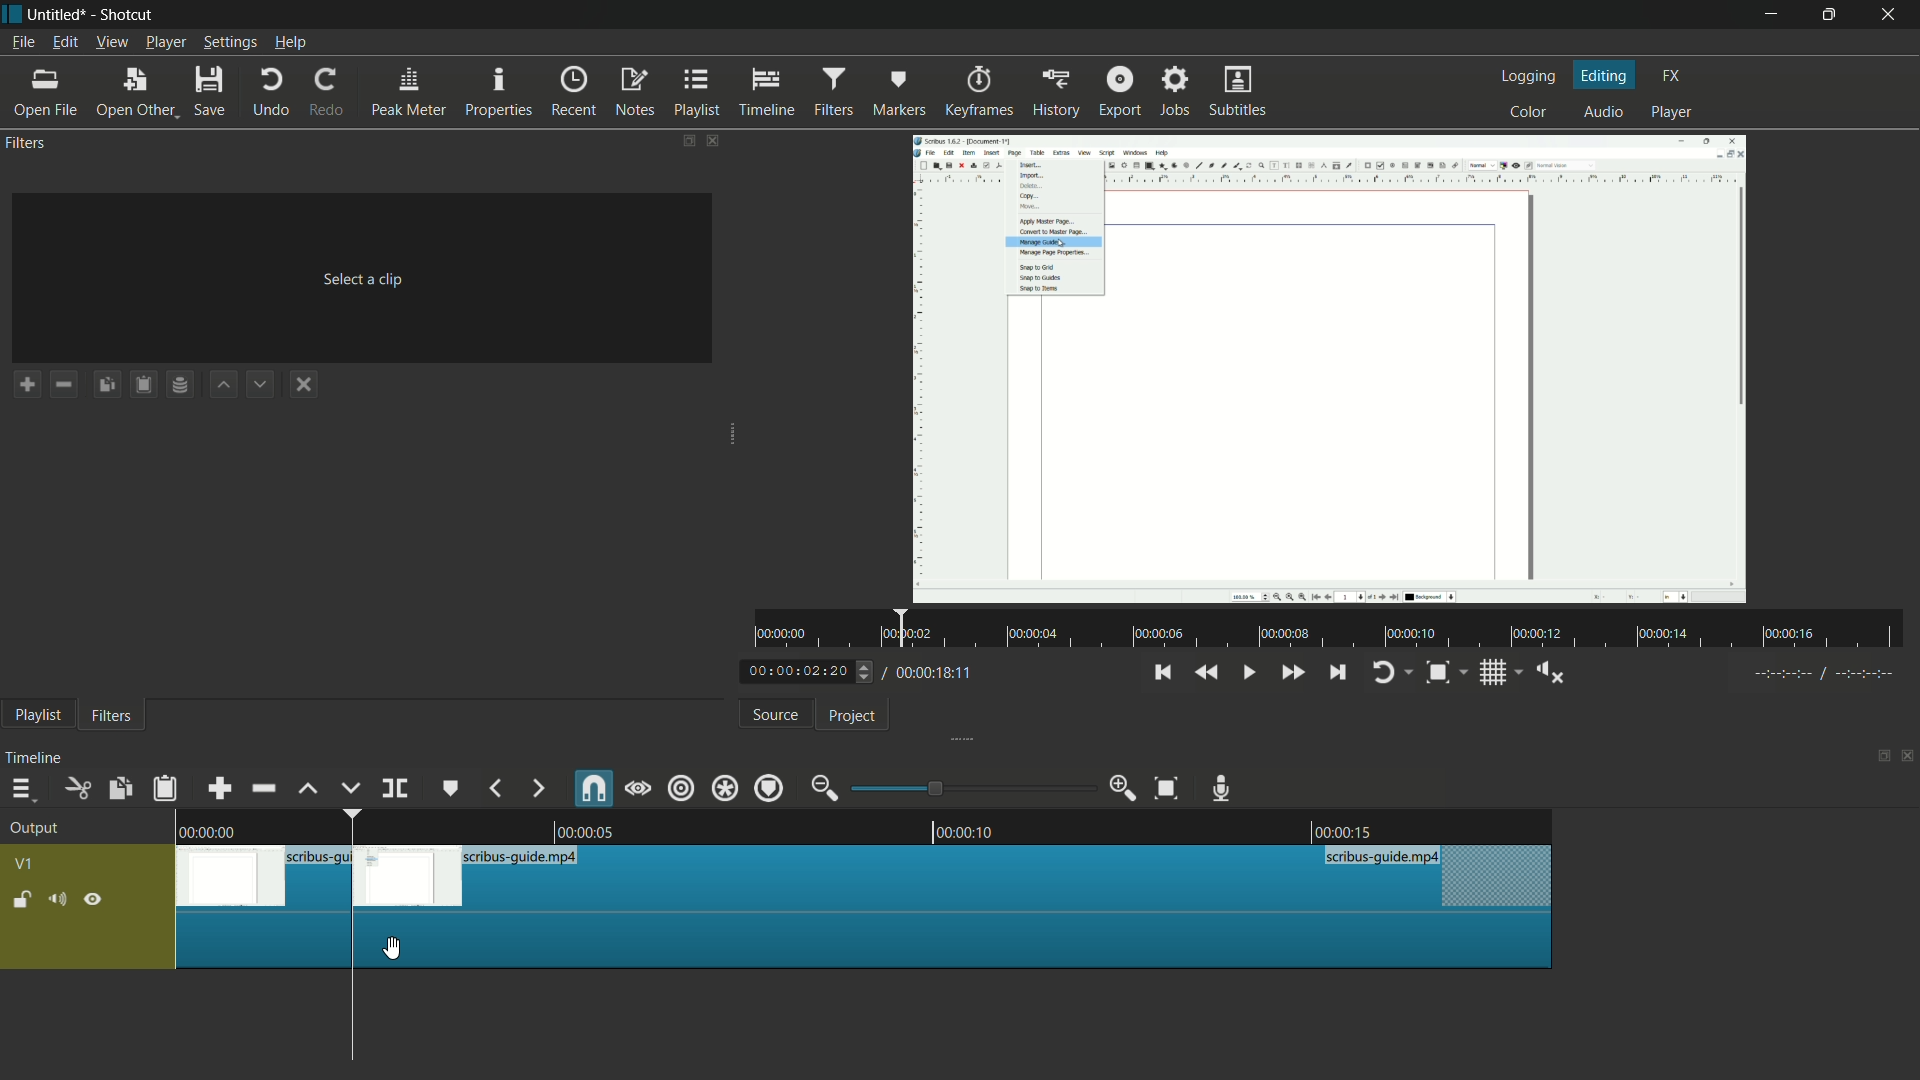  Describe the element at coordinates (1606, 74) in the screenshot. I see `editing` at that location.